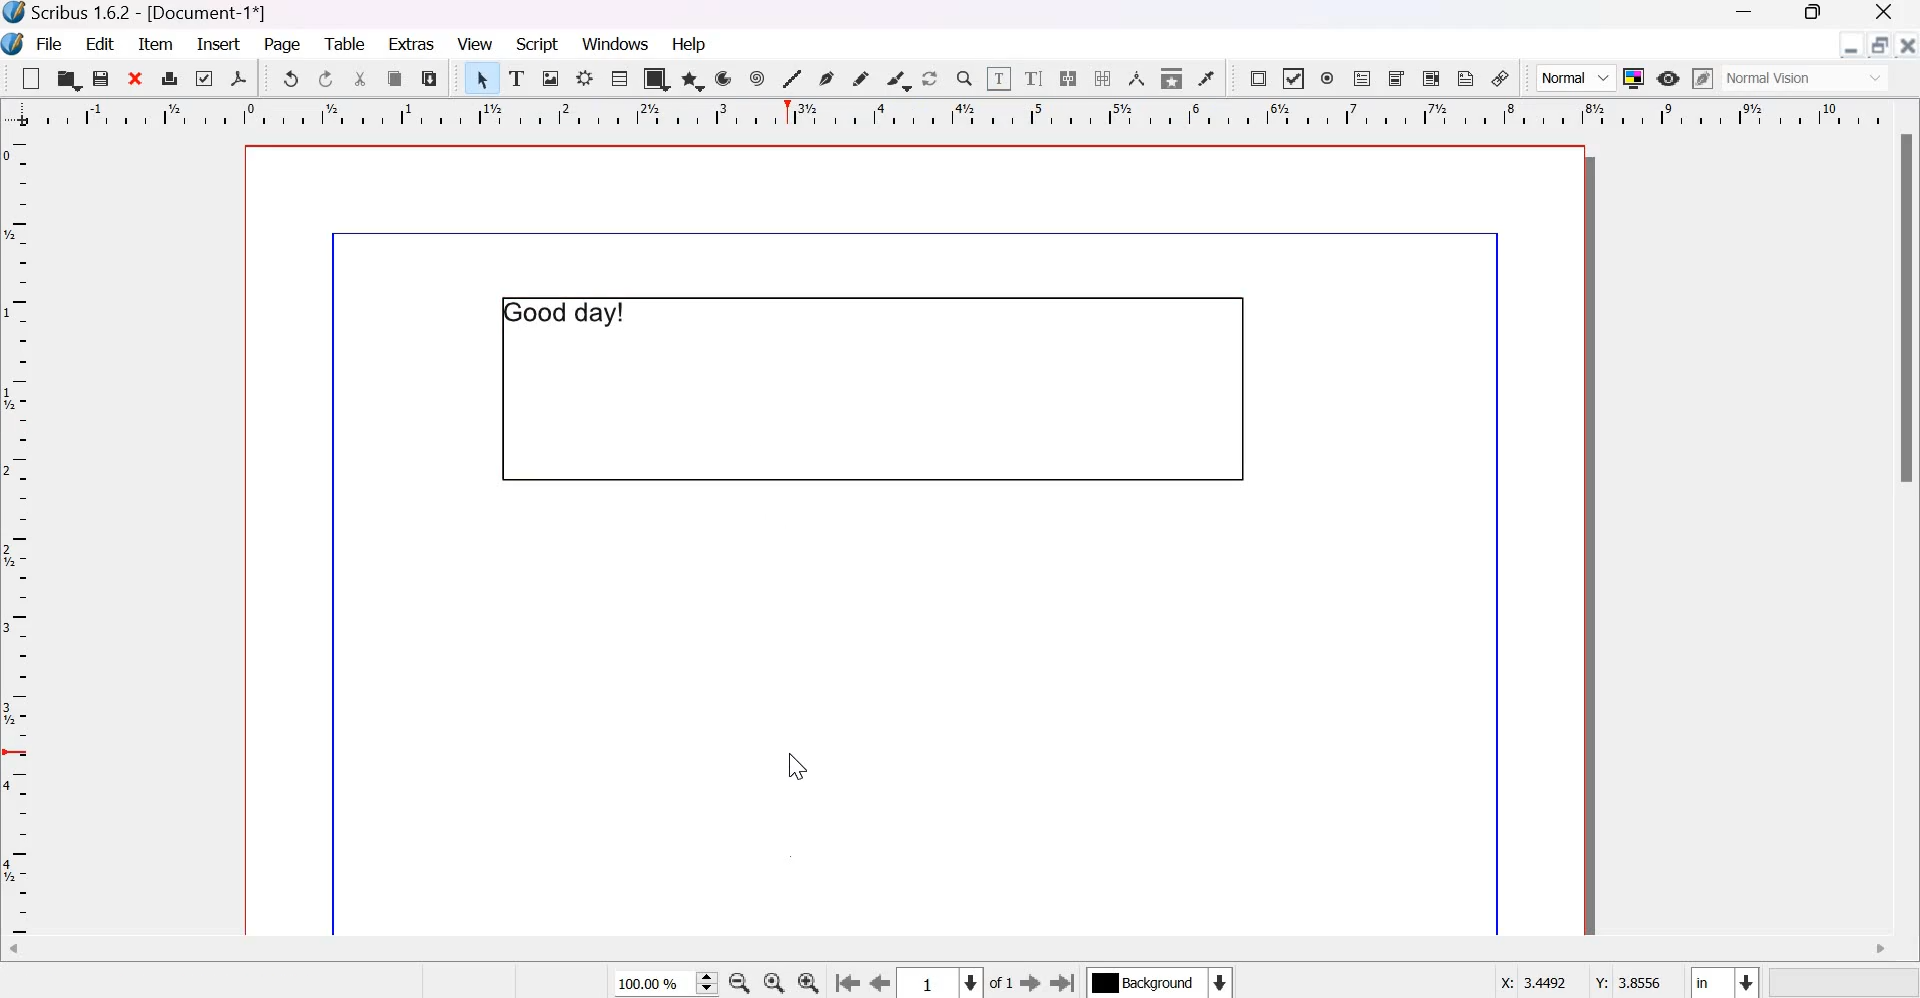 The height and width of the screenshot is (998, 1920). What do you see at coordinates (1172, 77) in the screenshot?
I see `copy item properties` at bounding box center [1172, 77].